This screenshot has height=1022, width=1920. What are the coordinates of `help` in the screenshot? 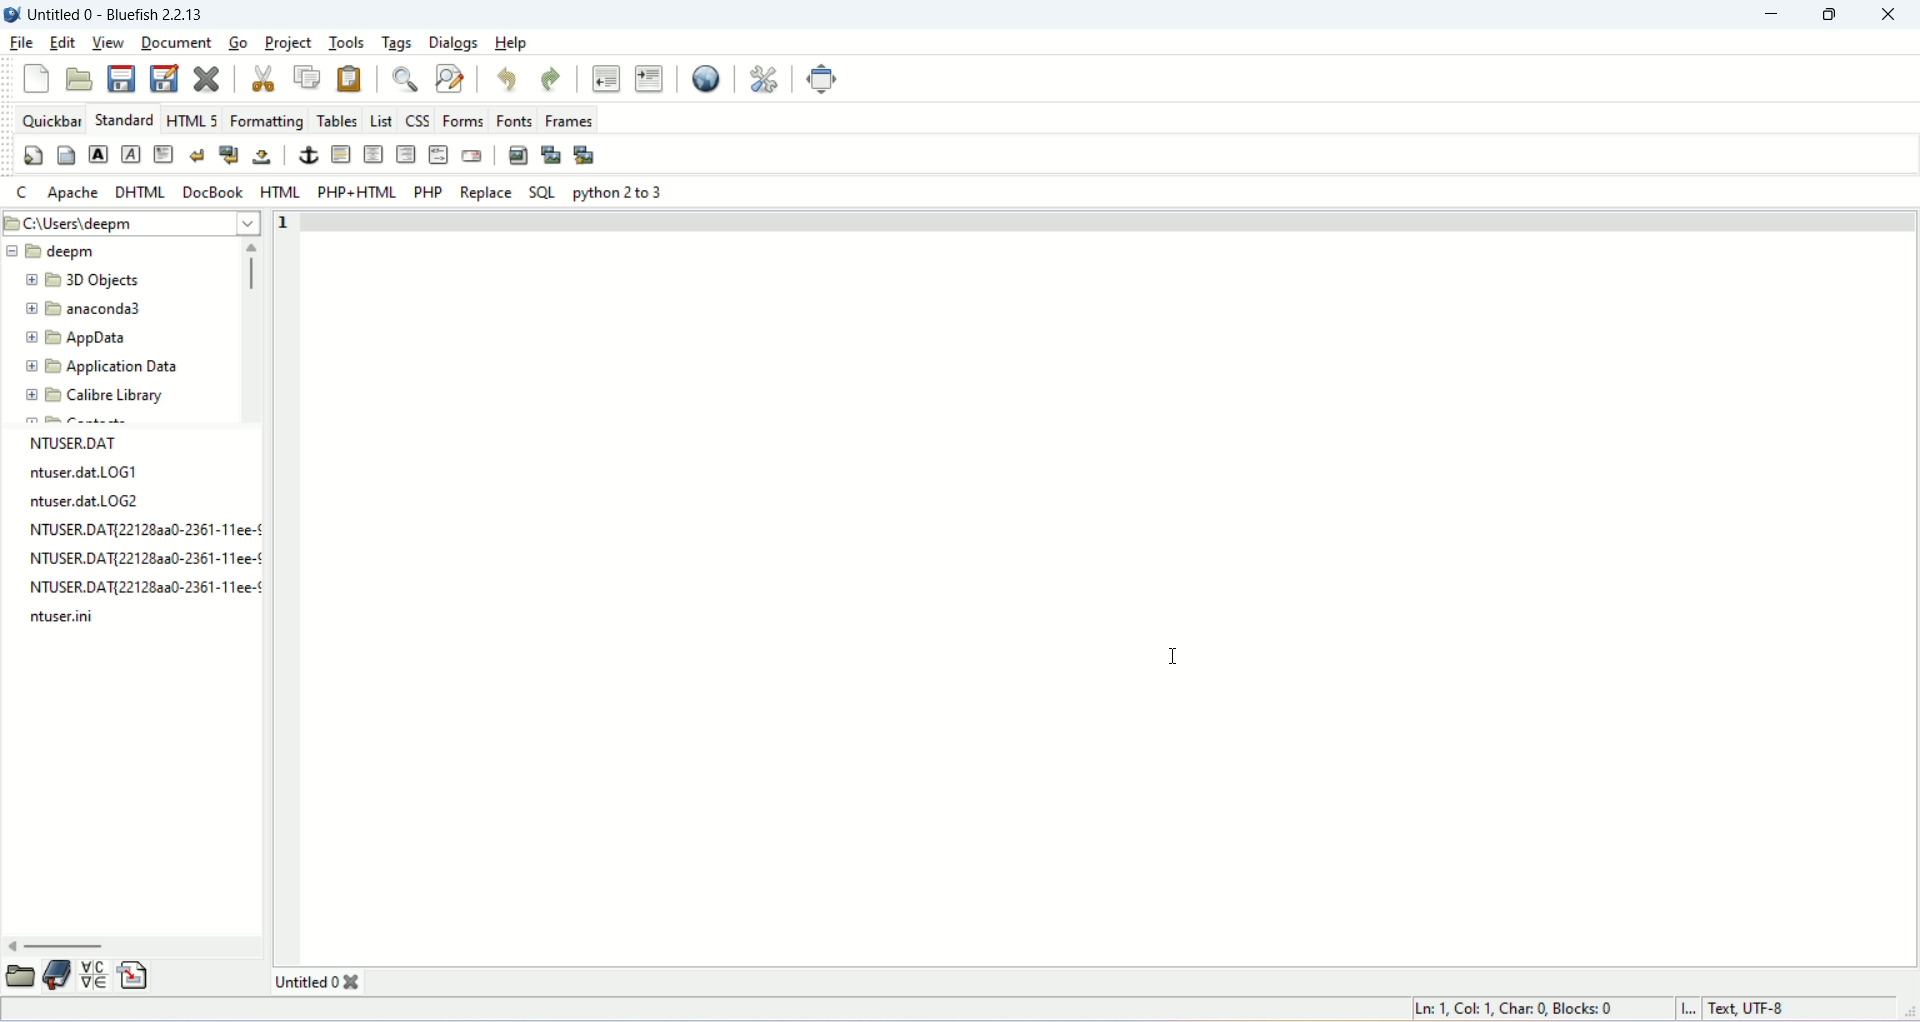 It's located at (513, 42).